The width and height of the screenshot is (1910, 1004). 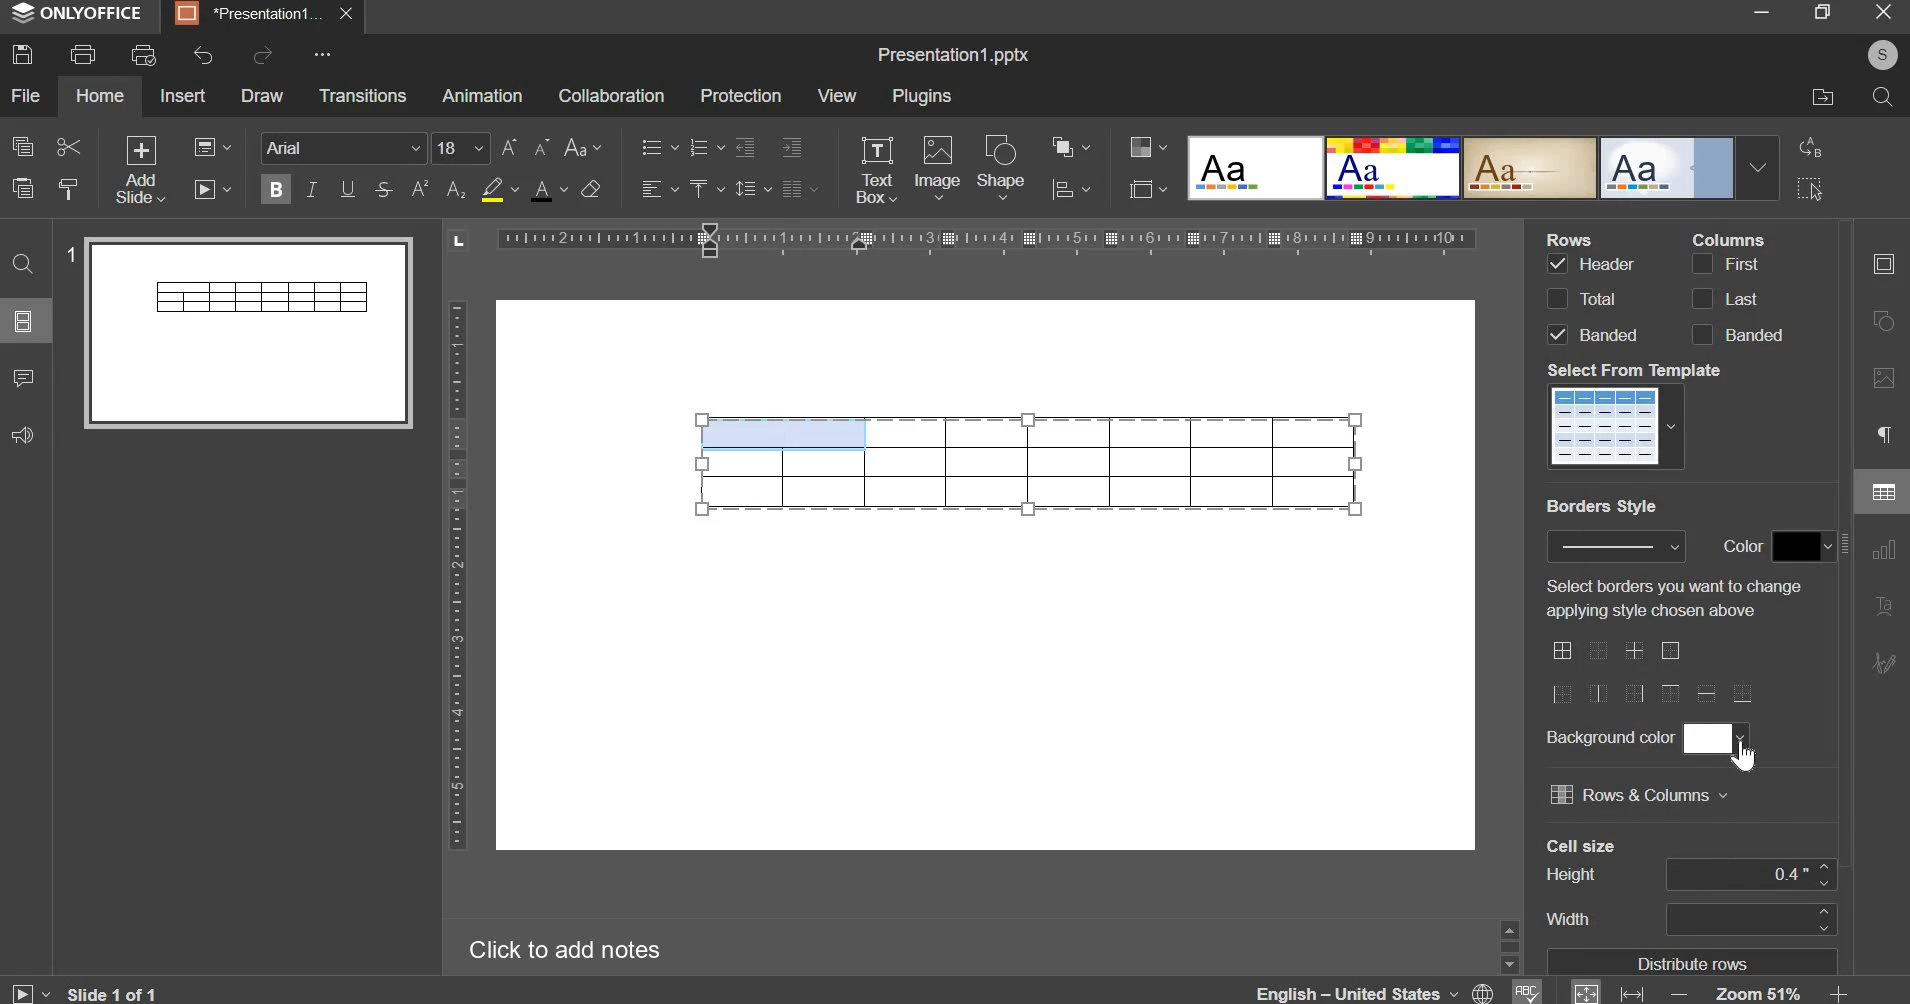 What do you see at coordinates (800, 189) in the screenshot?
I see `justified` at bounding box center [800, 189].